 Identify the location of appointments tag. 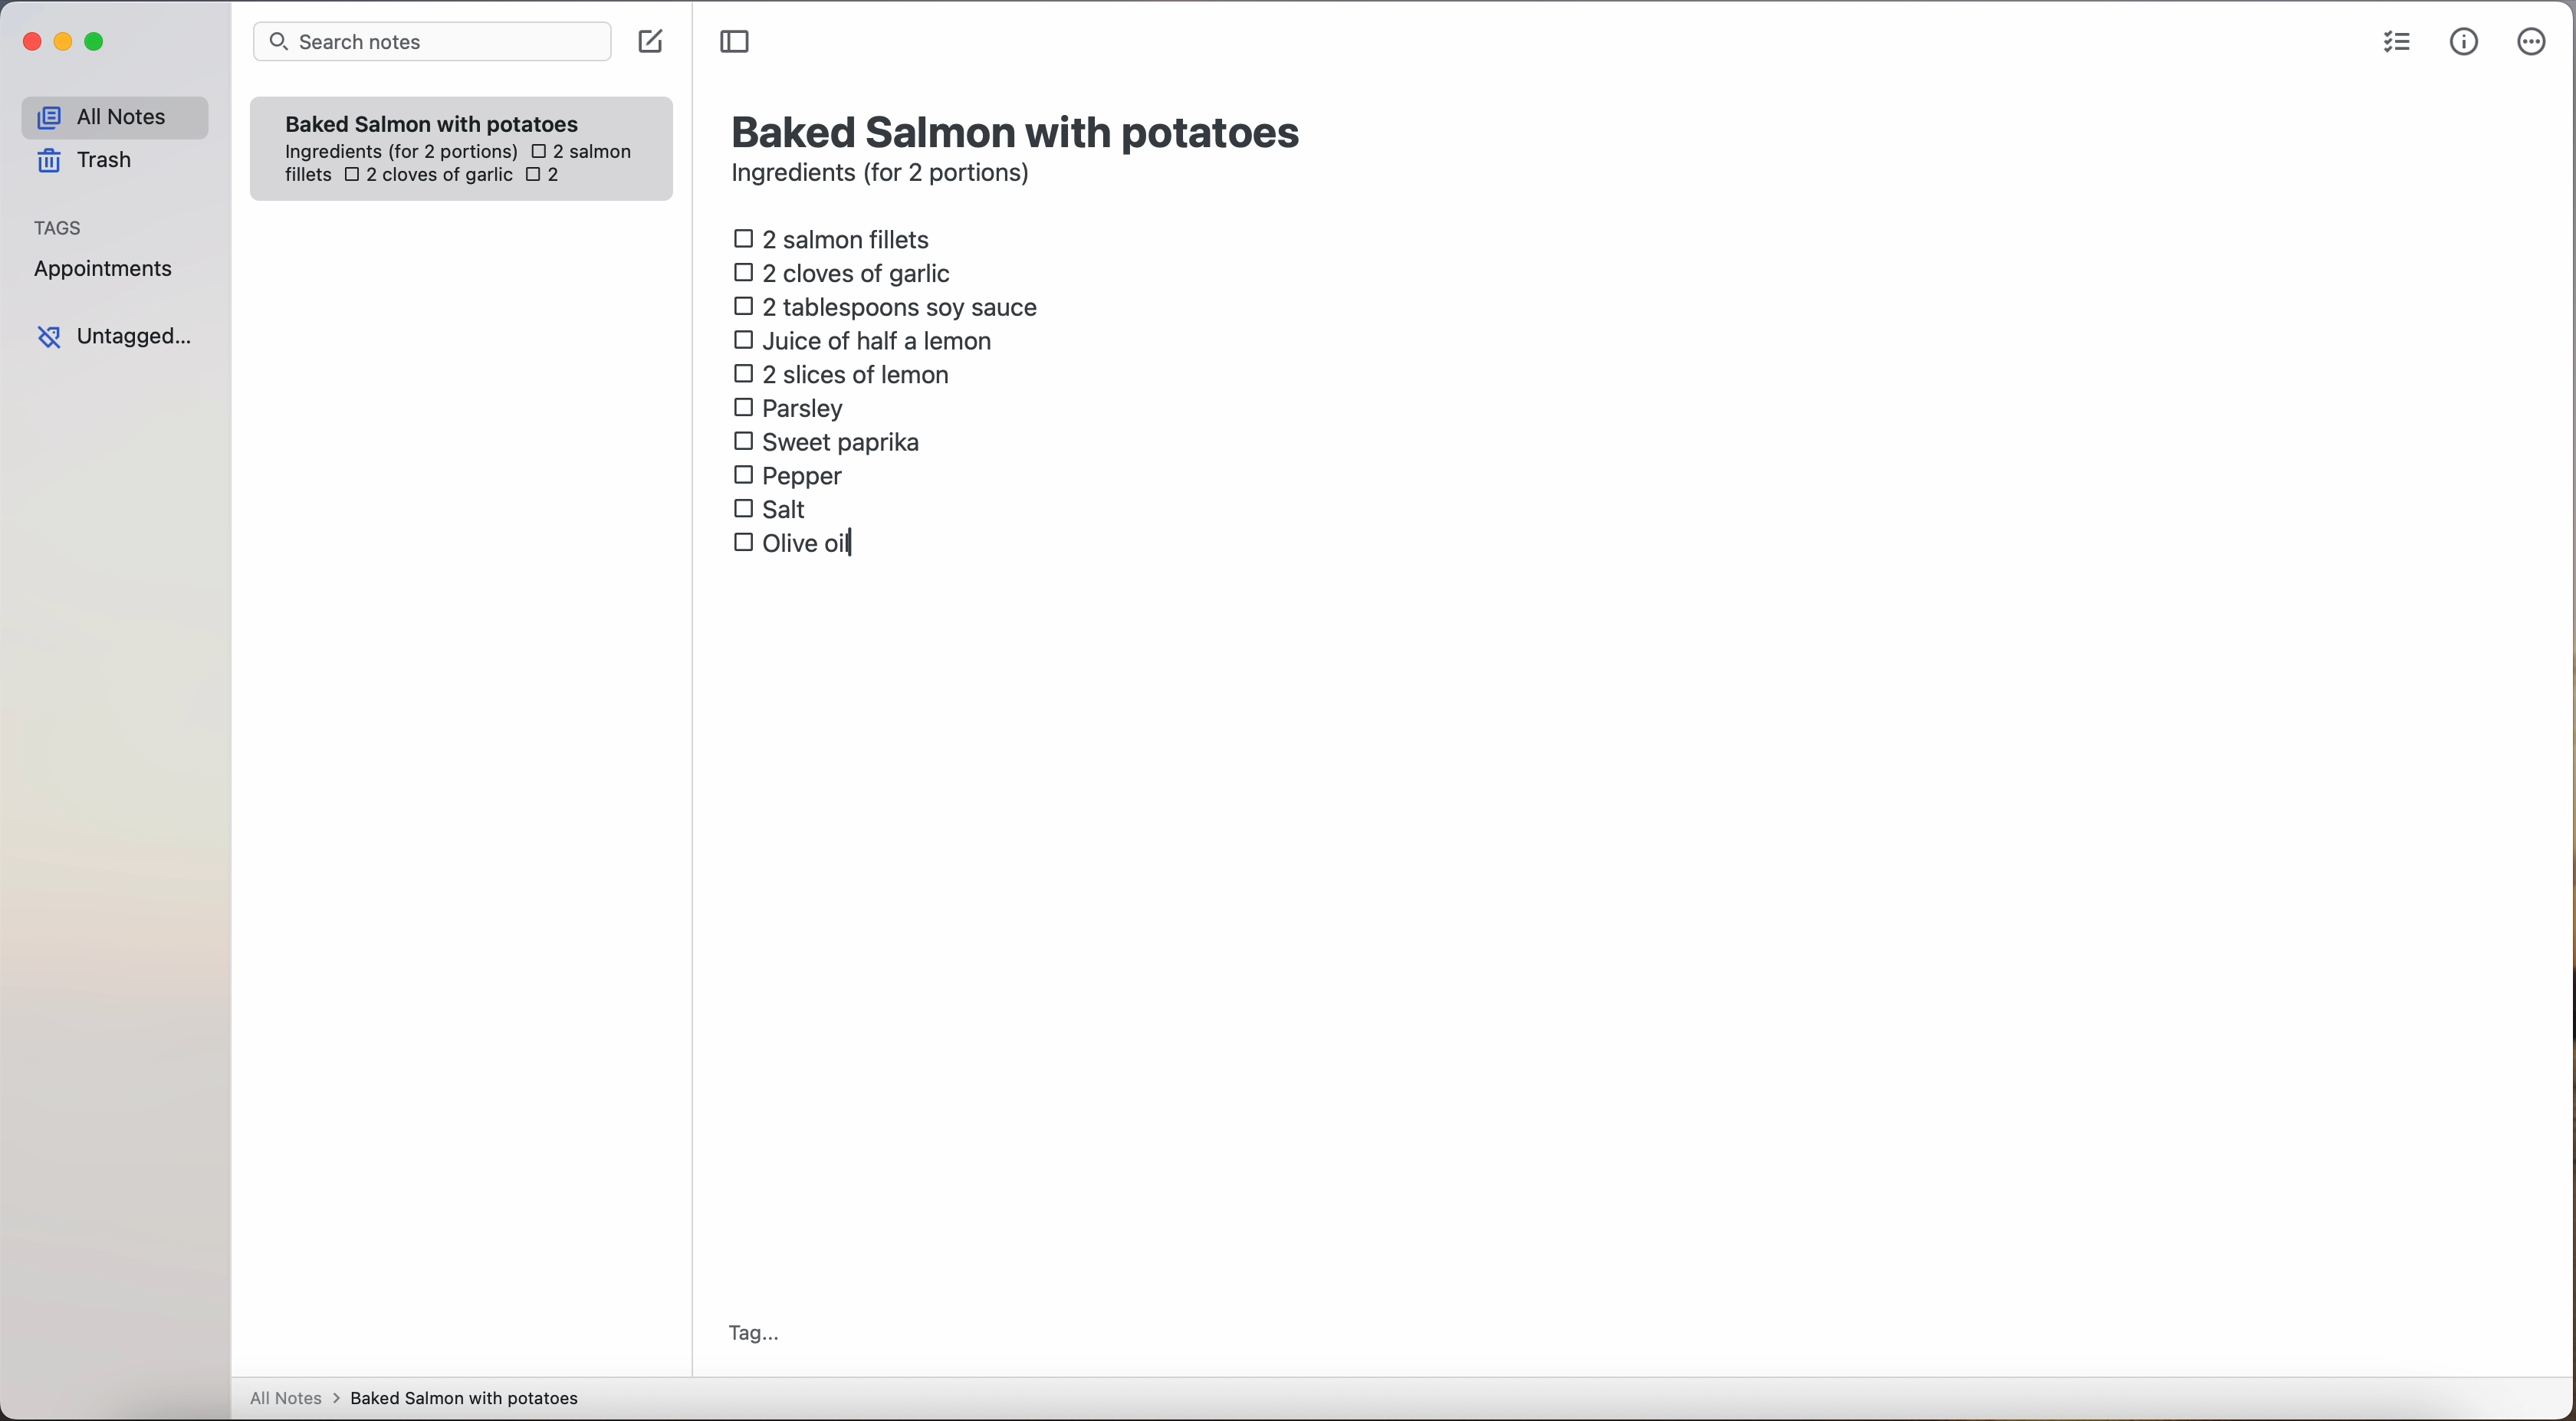
(106, 265).